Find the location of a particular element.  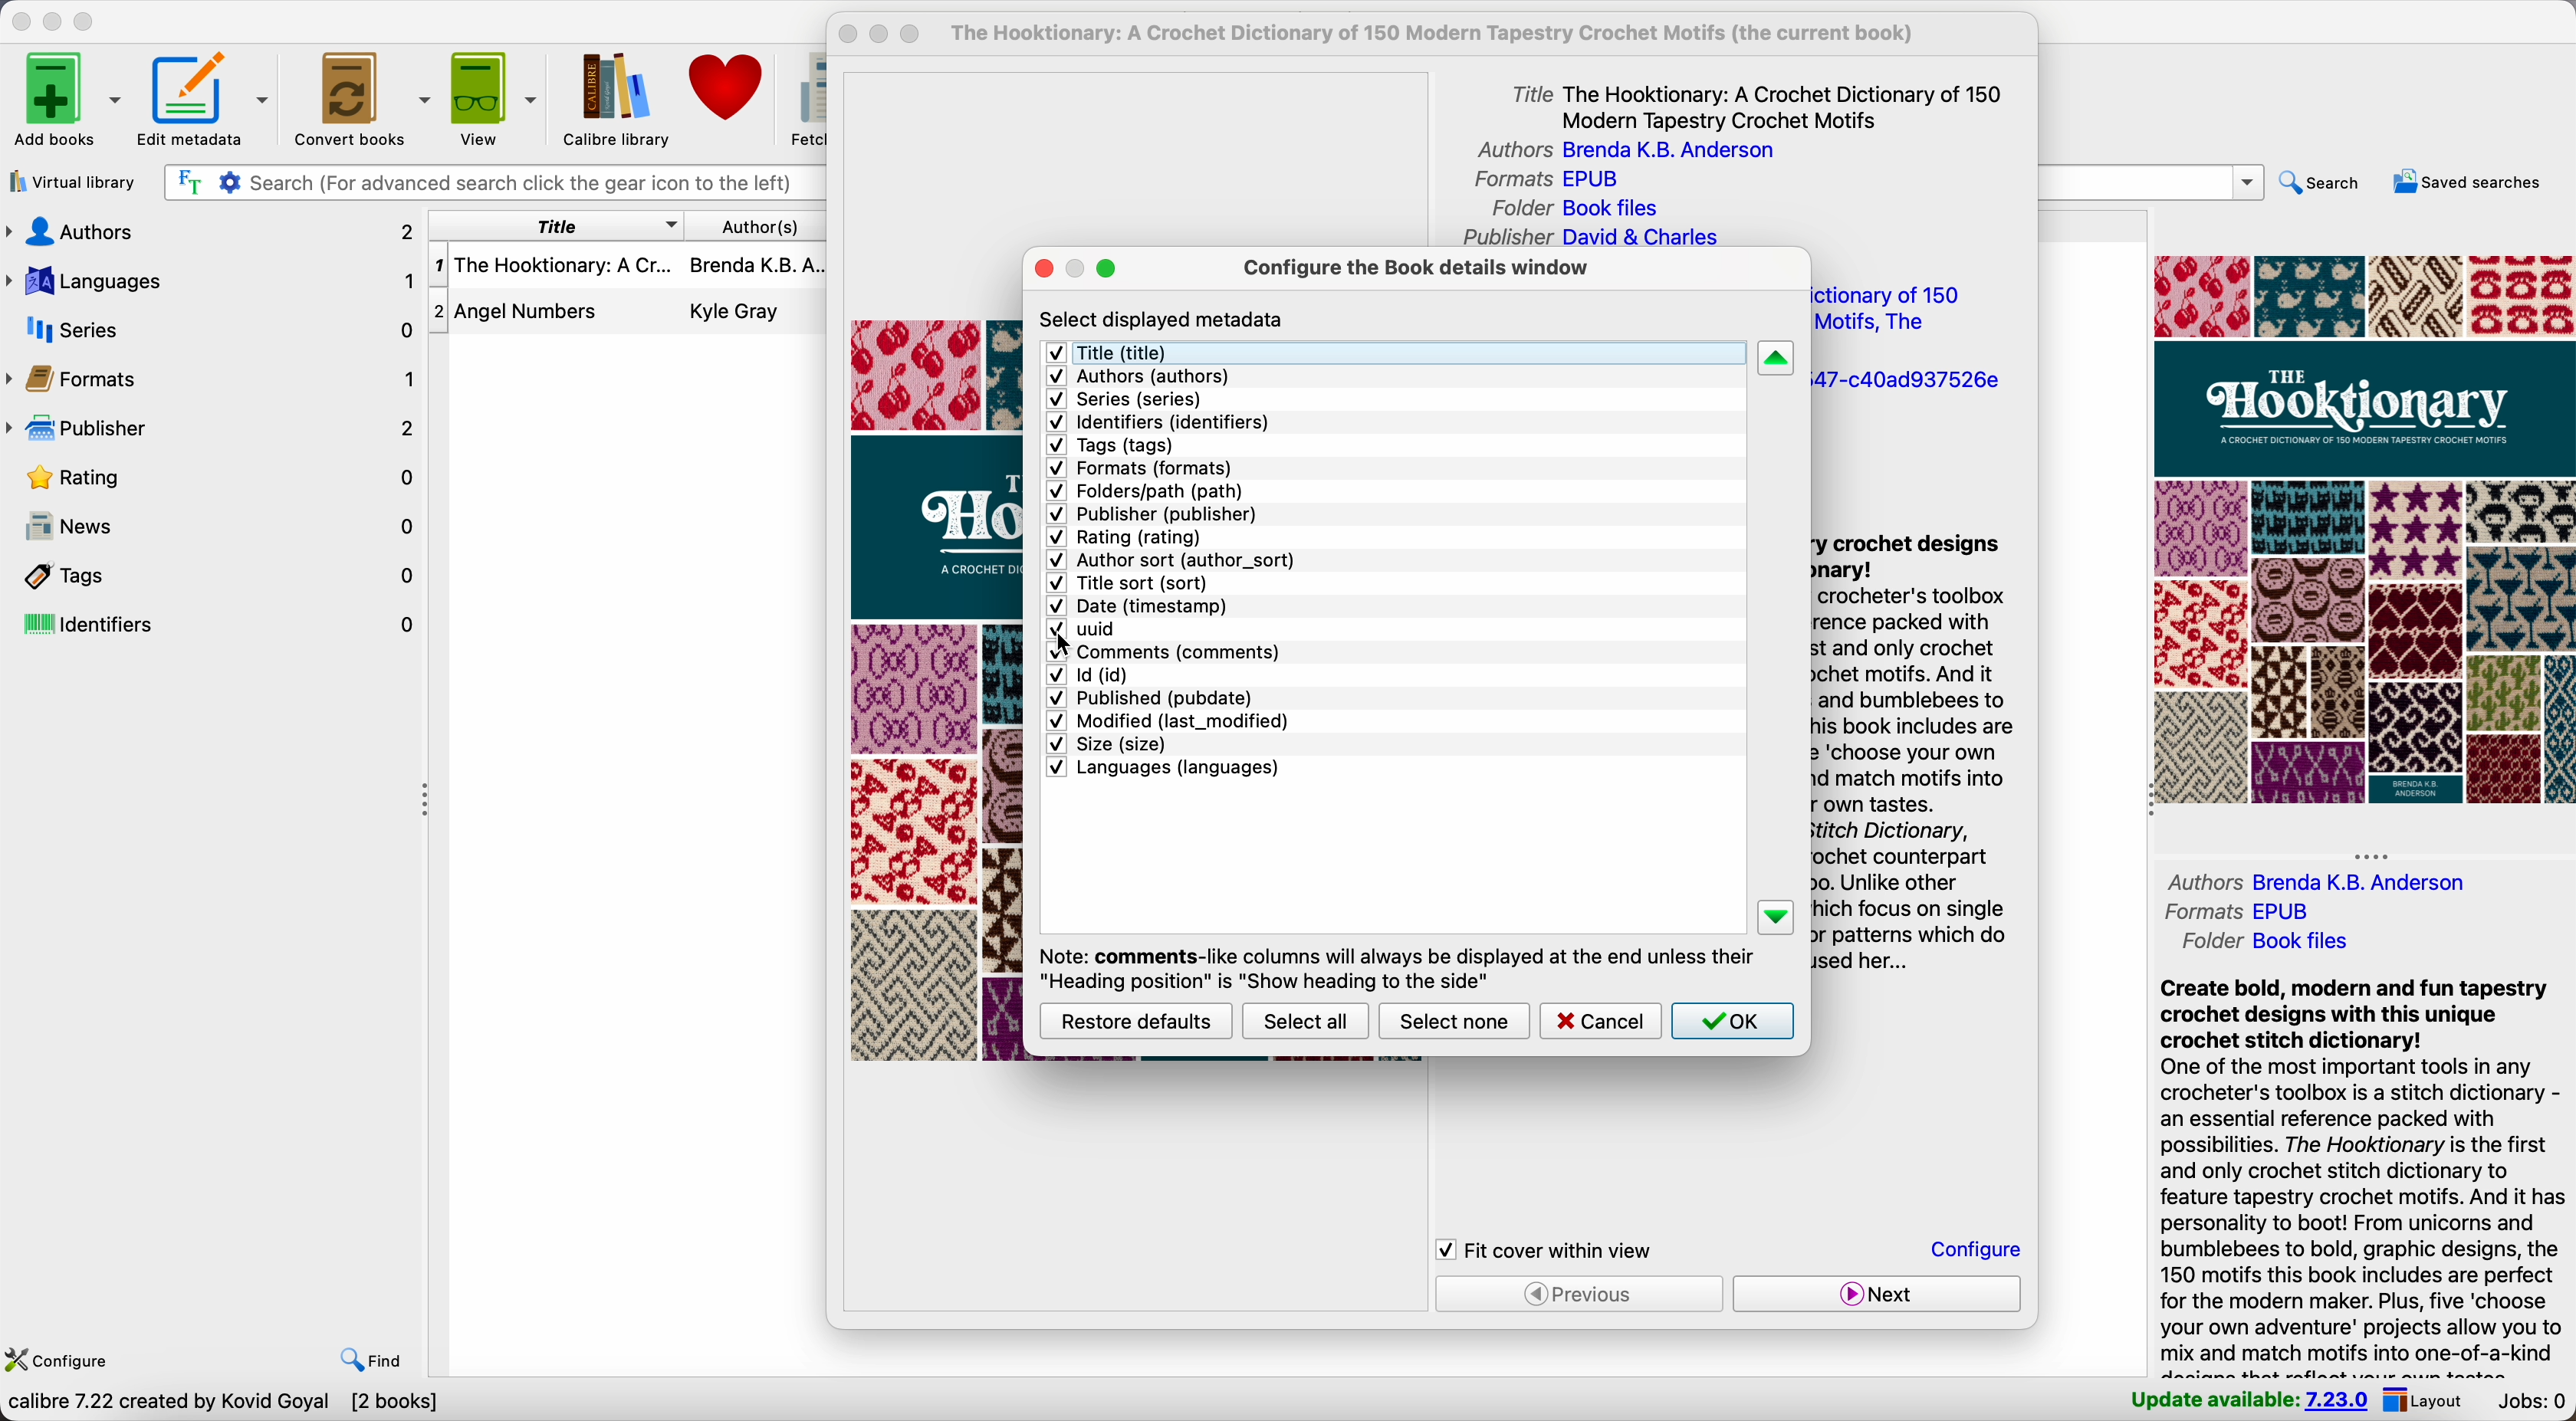

authors is located at coordinates (1137, 378).